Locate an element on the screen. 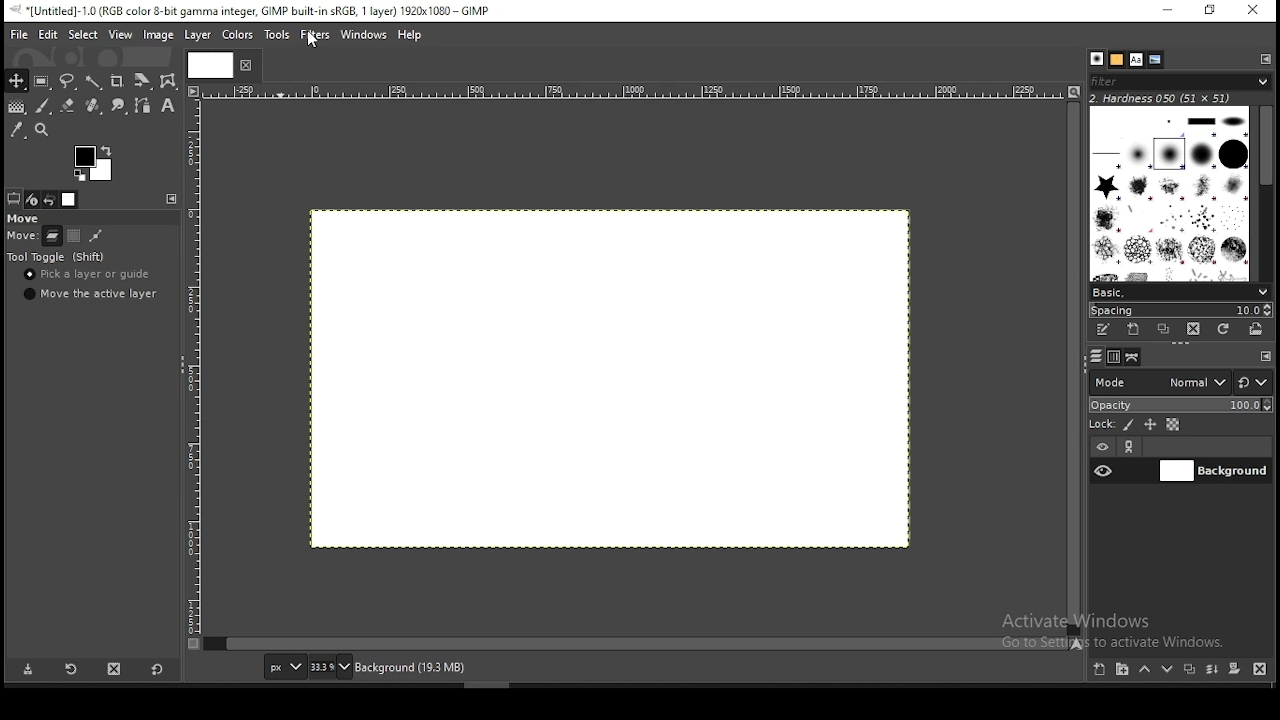  help is located at coordinates (412, 36).